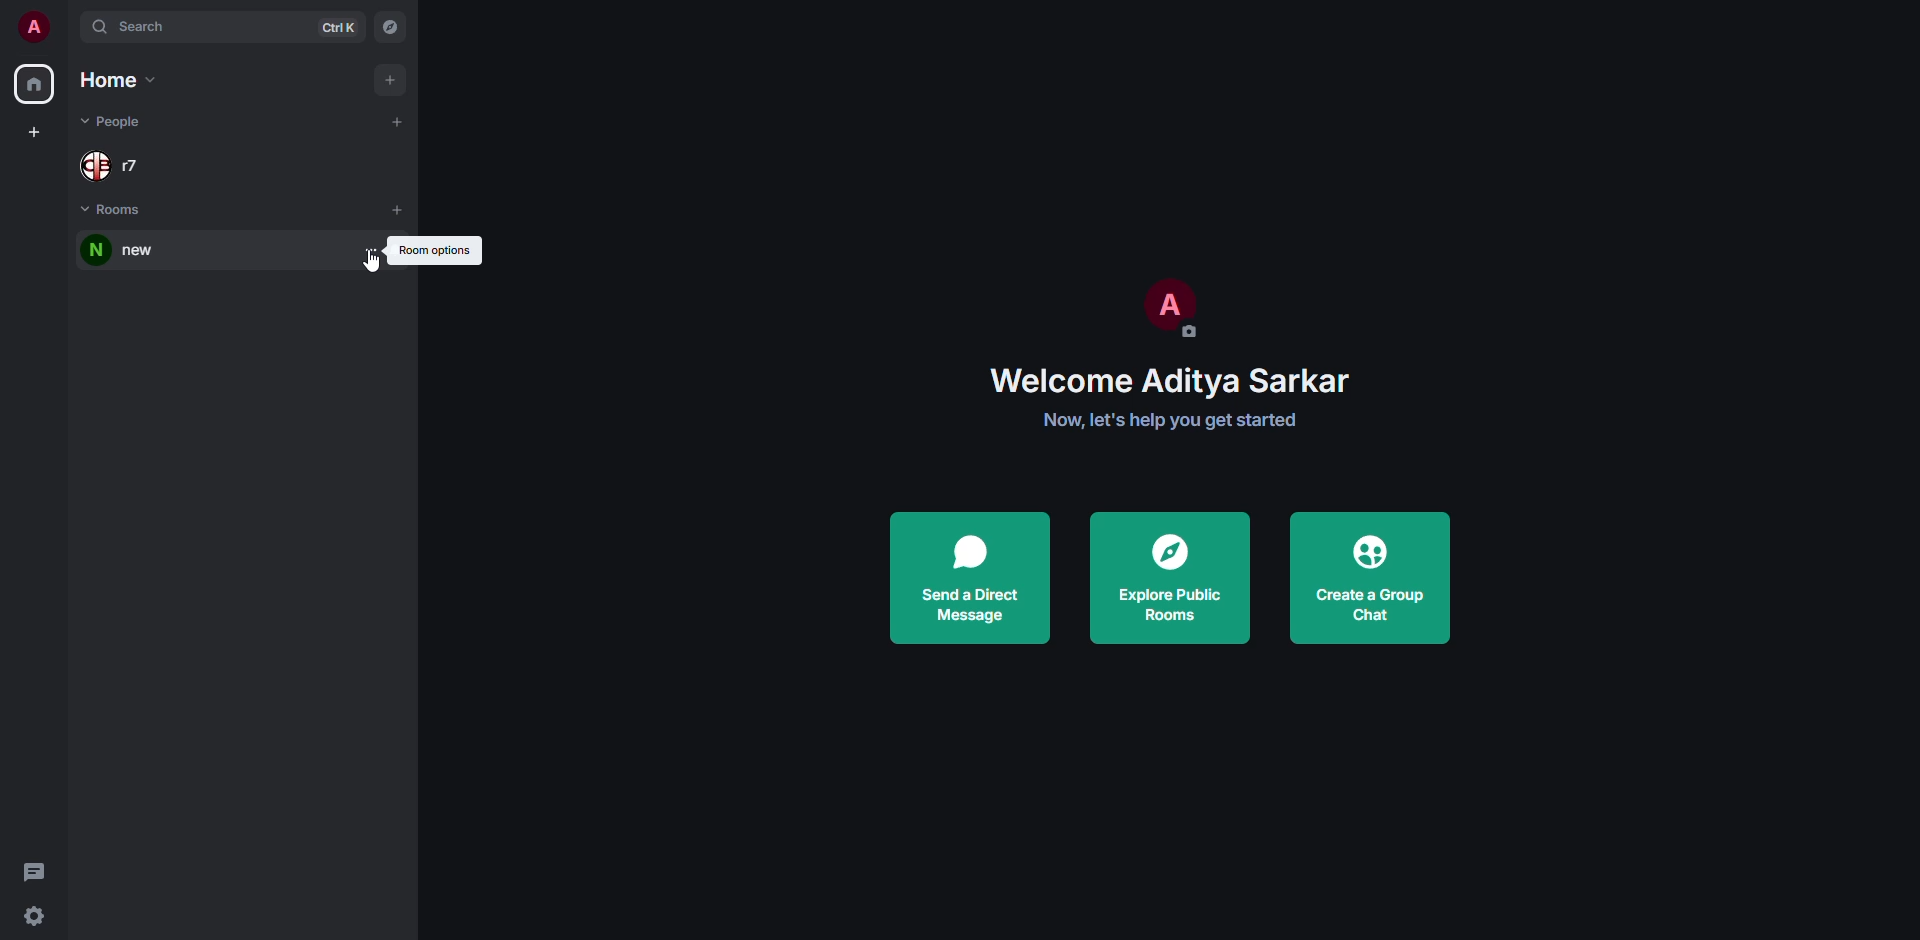  What do you see at coordinates (34, 84) in the screenshot?
I see `home` at bounding box center [34, 84].